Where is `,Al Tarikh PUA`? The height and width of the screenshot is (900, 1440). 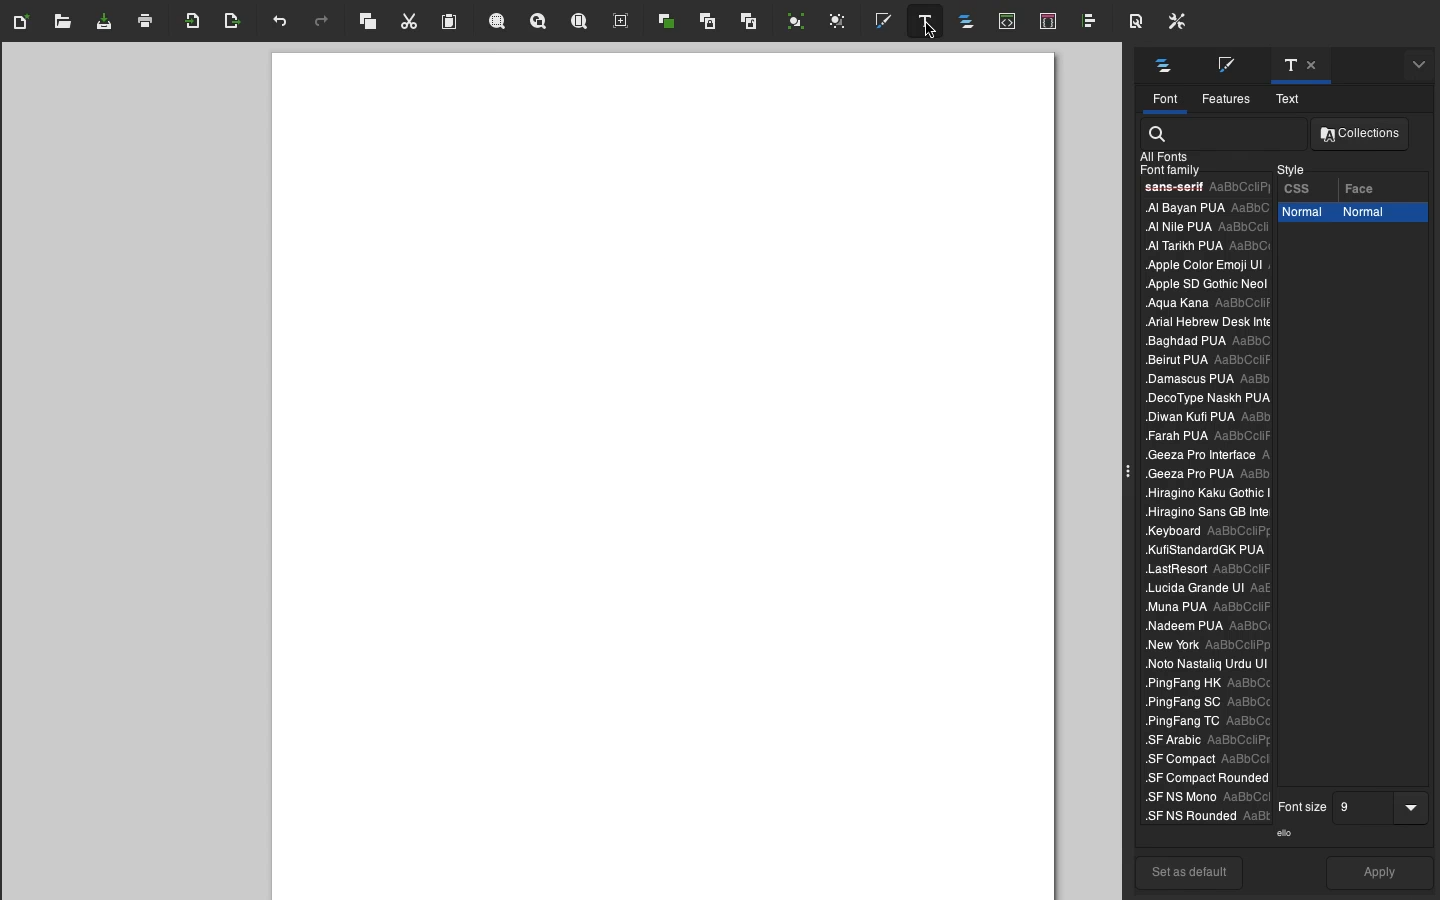 ,Al Tarikh PUA is located at coordinates (1204, 245).